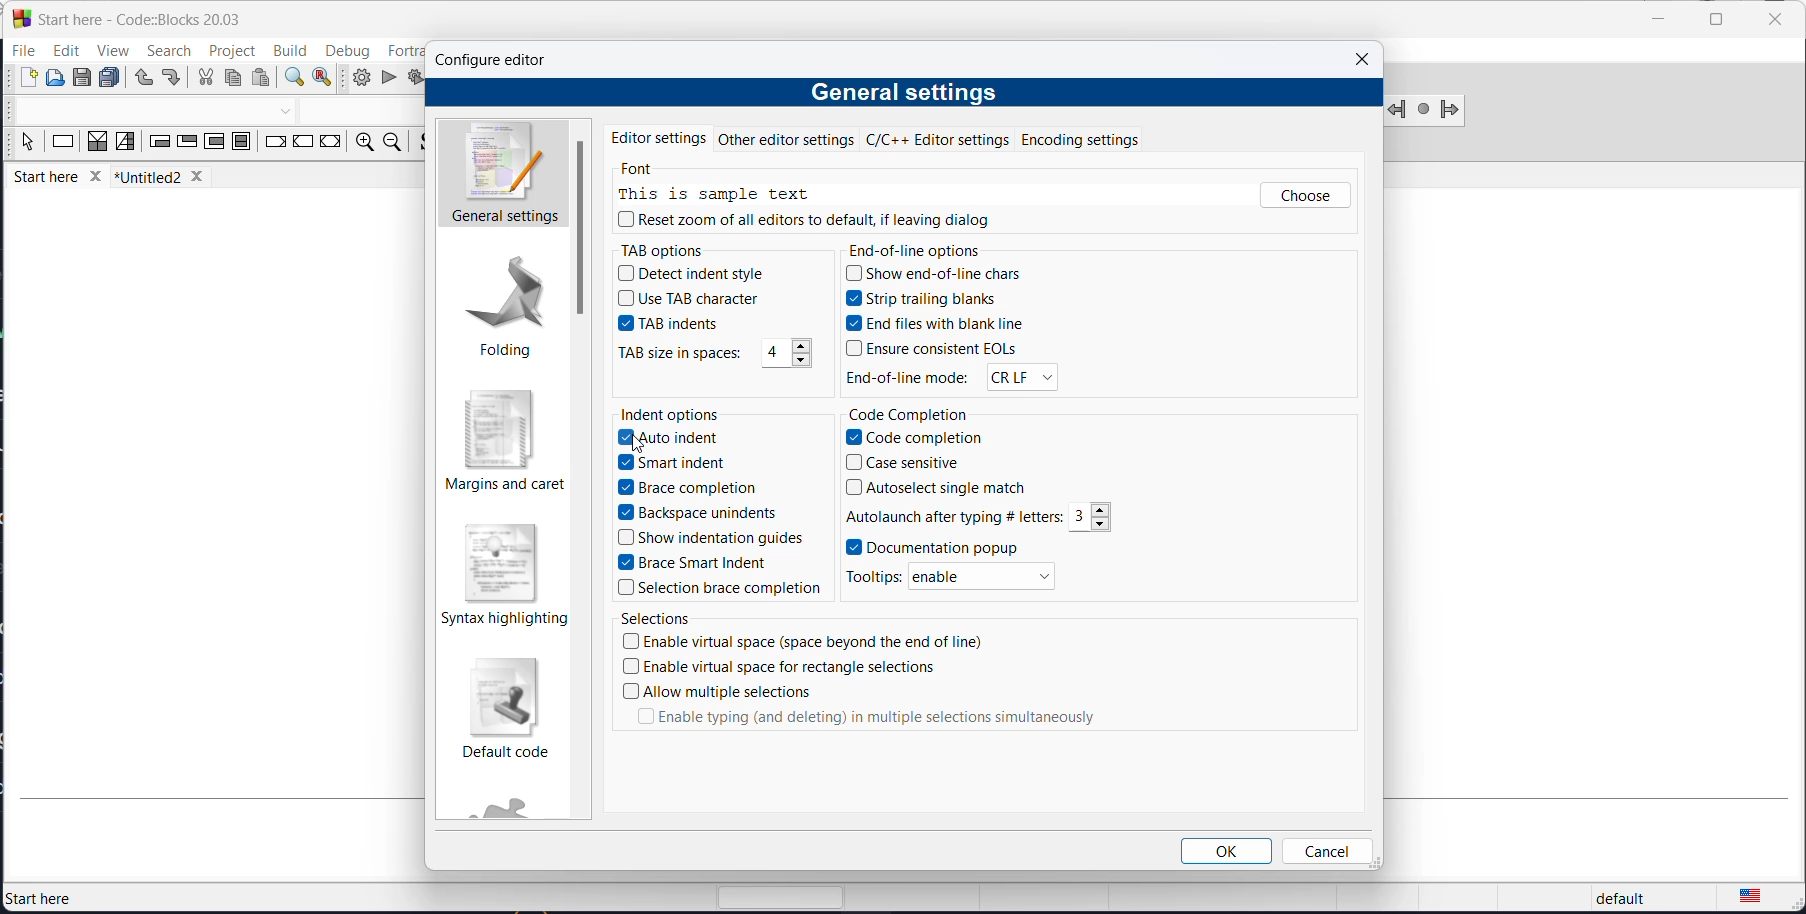 The height and width of the screenshot is (914, 1806). What do you see at coordinates (1750, 891) in the screenshot?
I see `English US Language` at bounding box center [1750, 891].